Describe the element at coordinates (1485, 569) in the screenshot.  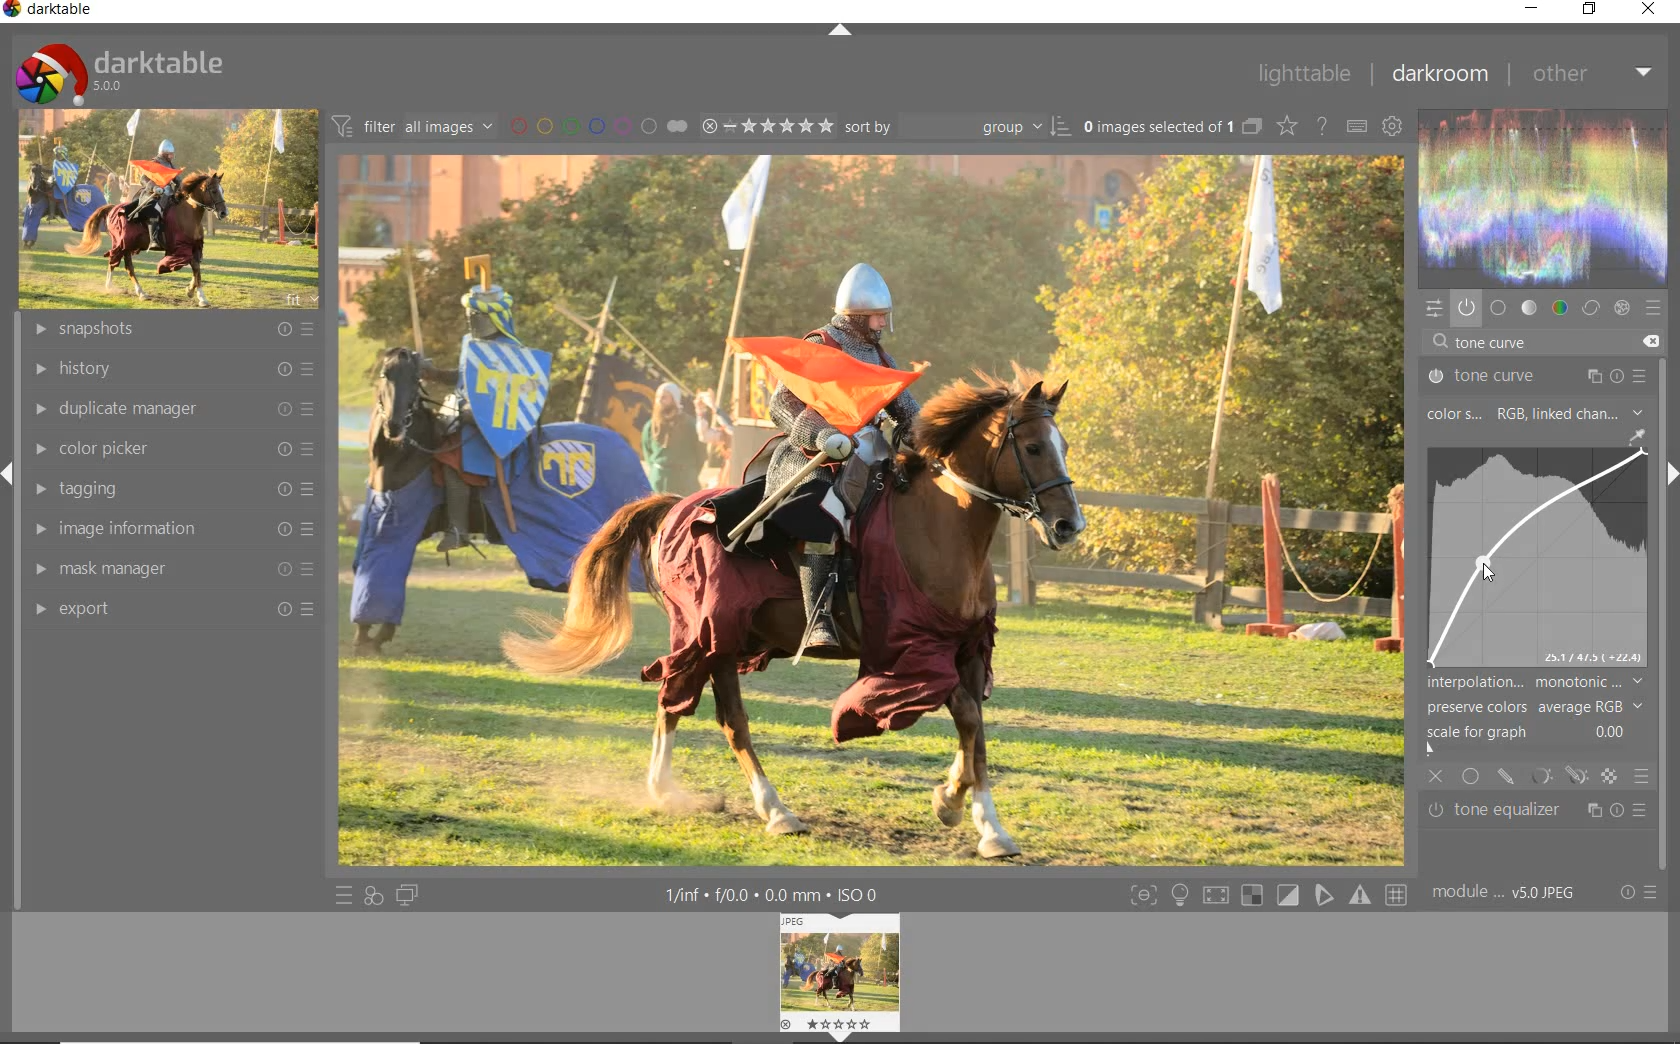
I see `cursor` at that location.